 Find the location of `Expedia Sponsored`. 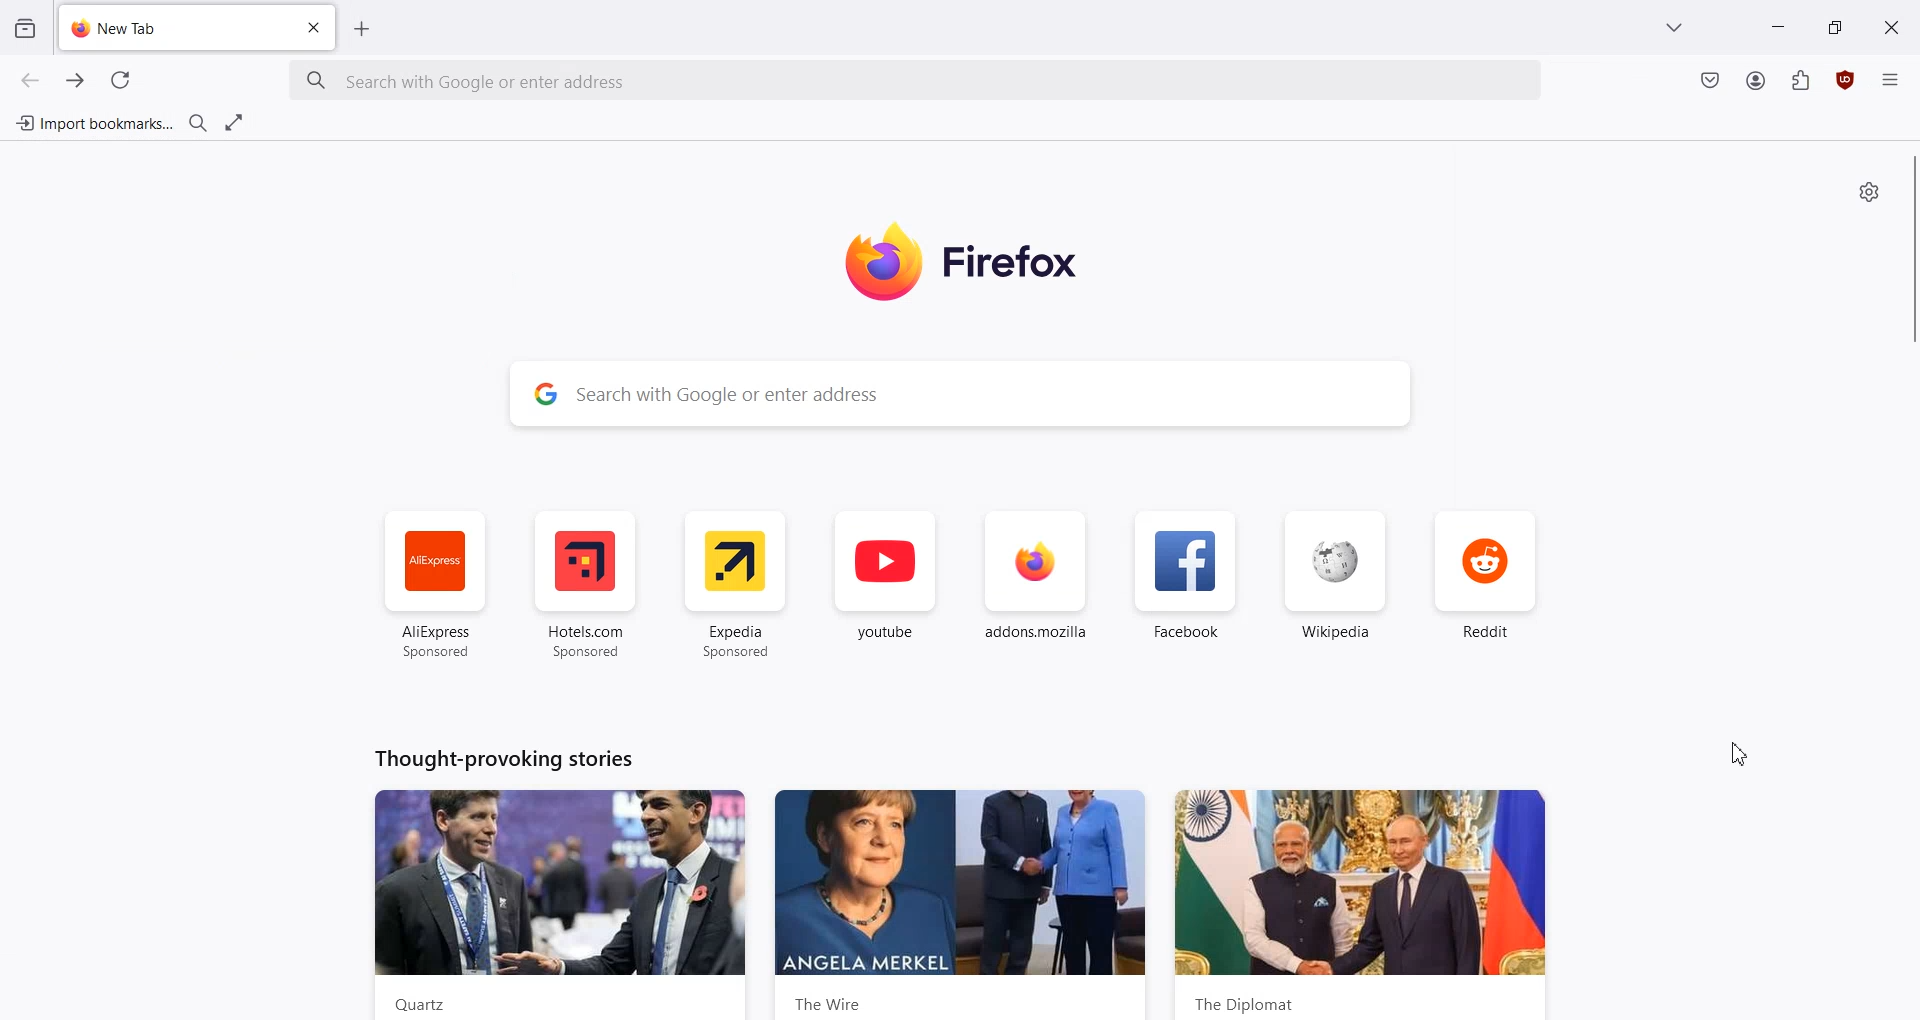

Expedia Sponsored is located at coordinates (736, 584).